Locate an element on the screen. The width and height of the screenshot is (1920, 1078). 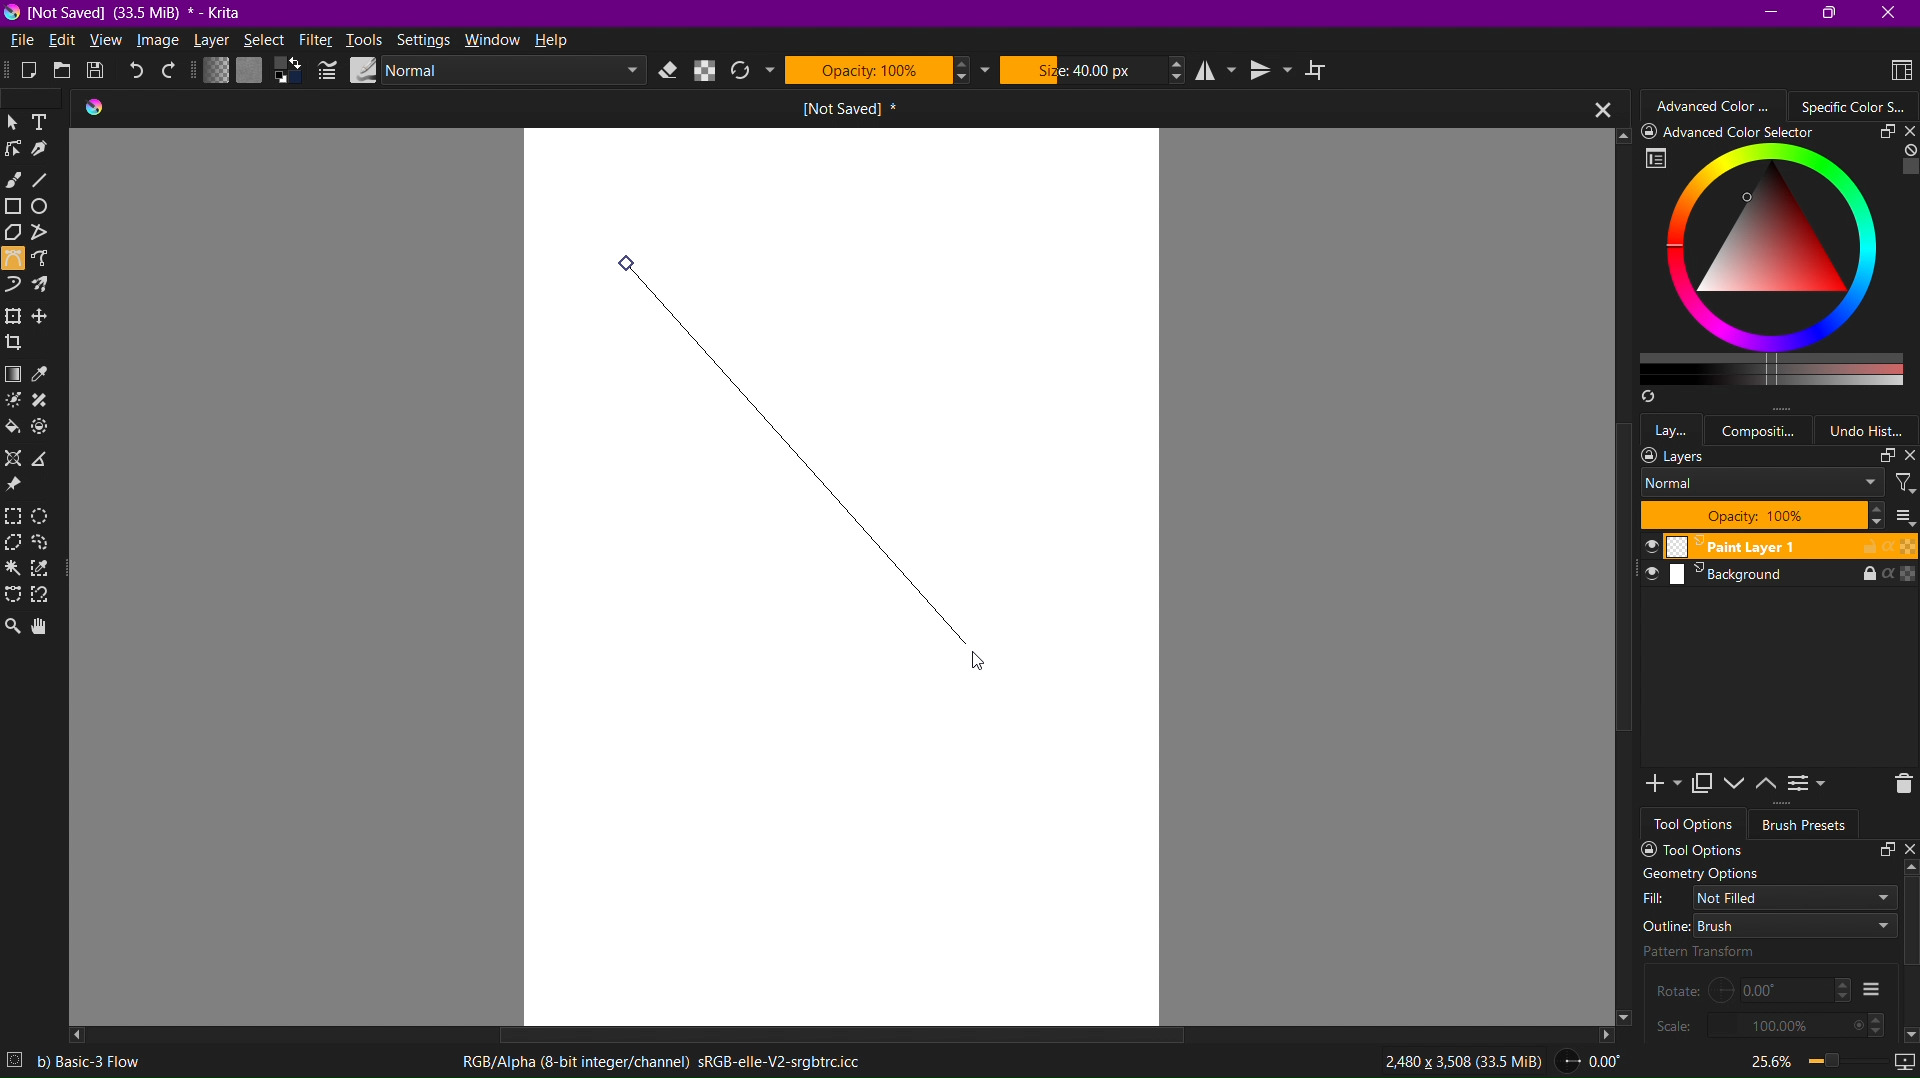
Layers is located at coordinates (1778, 456).